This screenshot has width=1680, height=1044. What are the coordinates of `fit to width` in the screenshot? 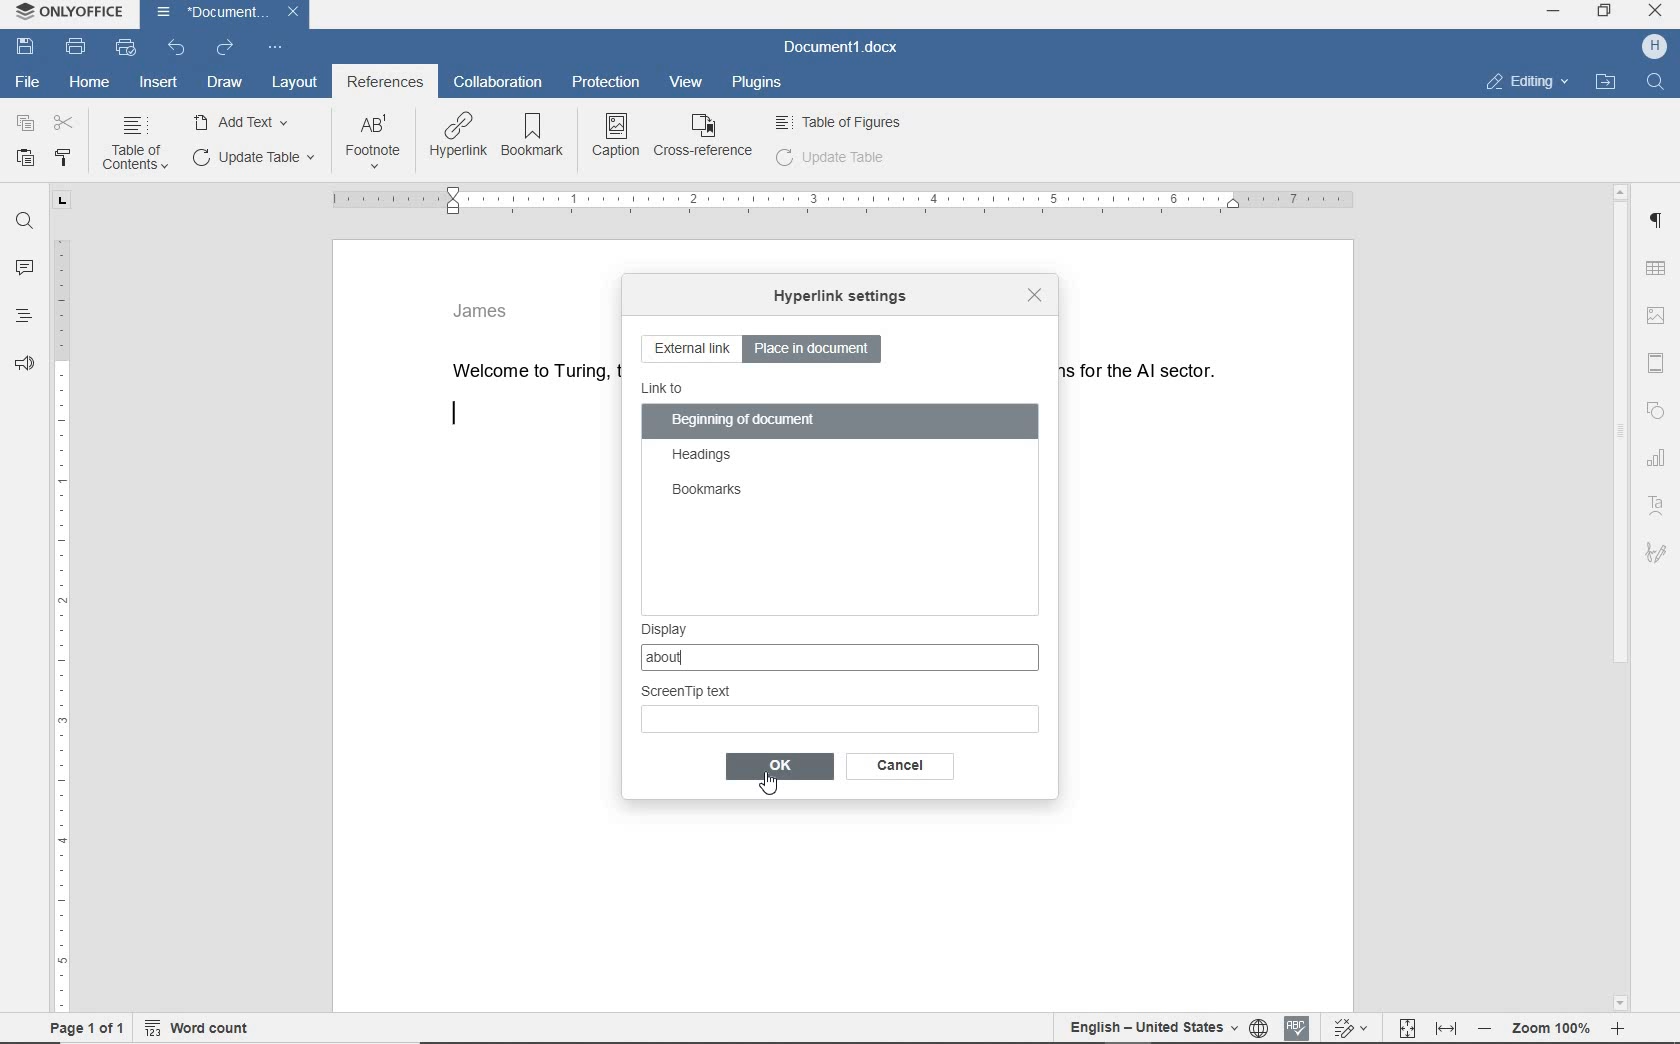 It's located at (1446, 1027).